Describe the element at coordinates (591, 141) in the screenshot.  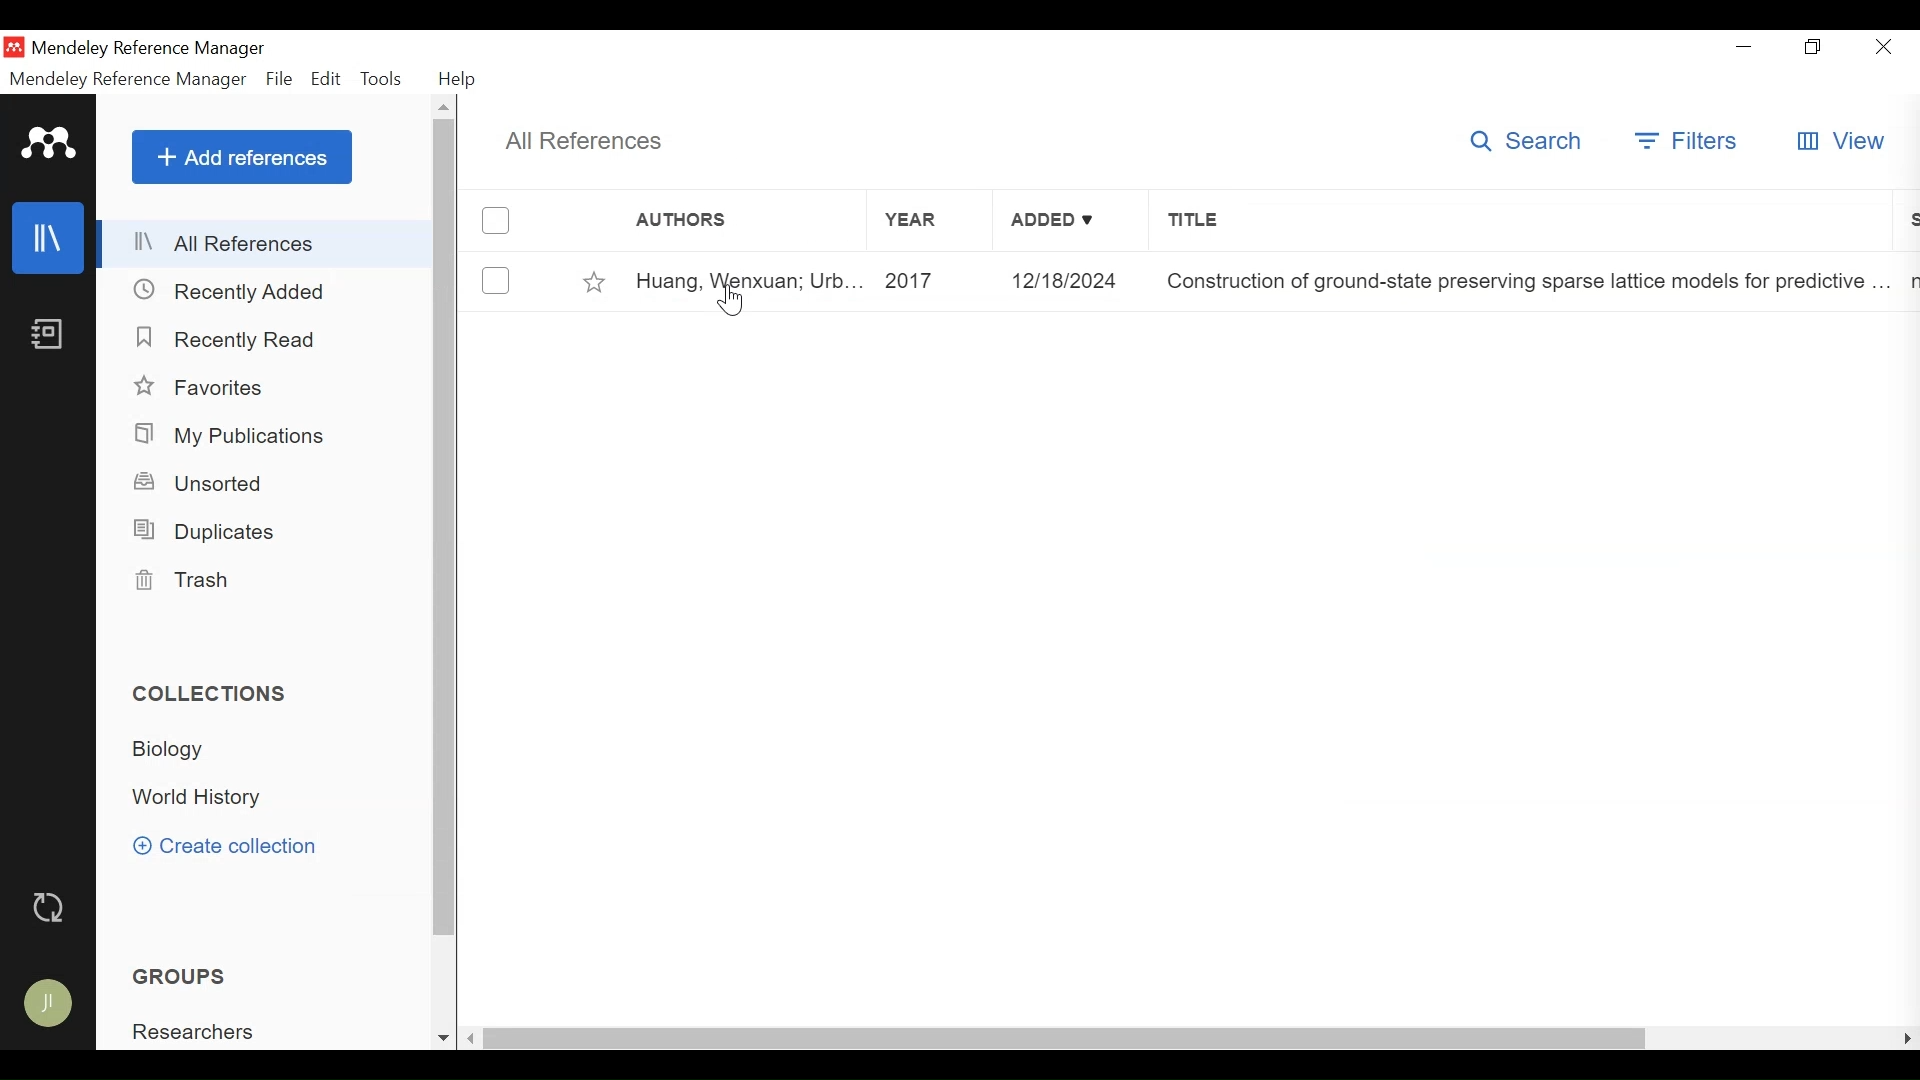
I see `All References` at that location.